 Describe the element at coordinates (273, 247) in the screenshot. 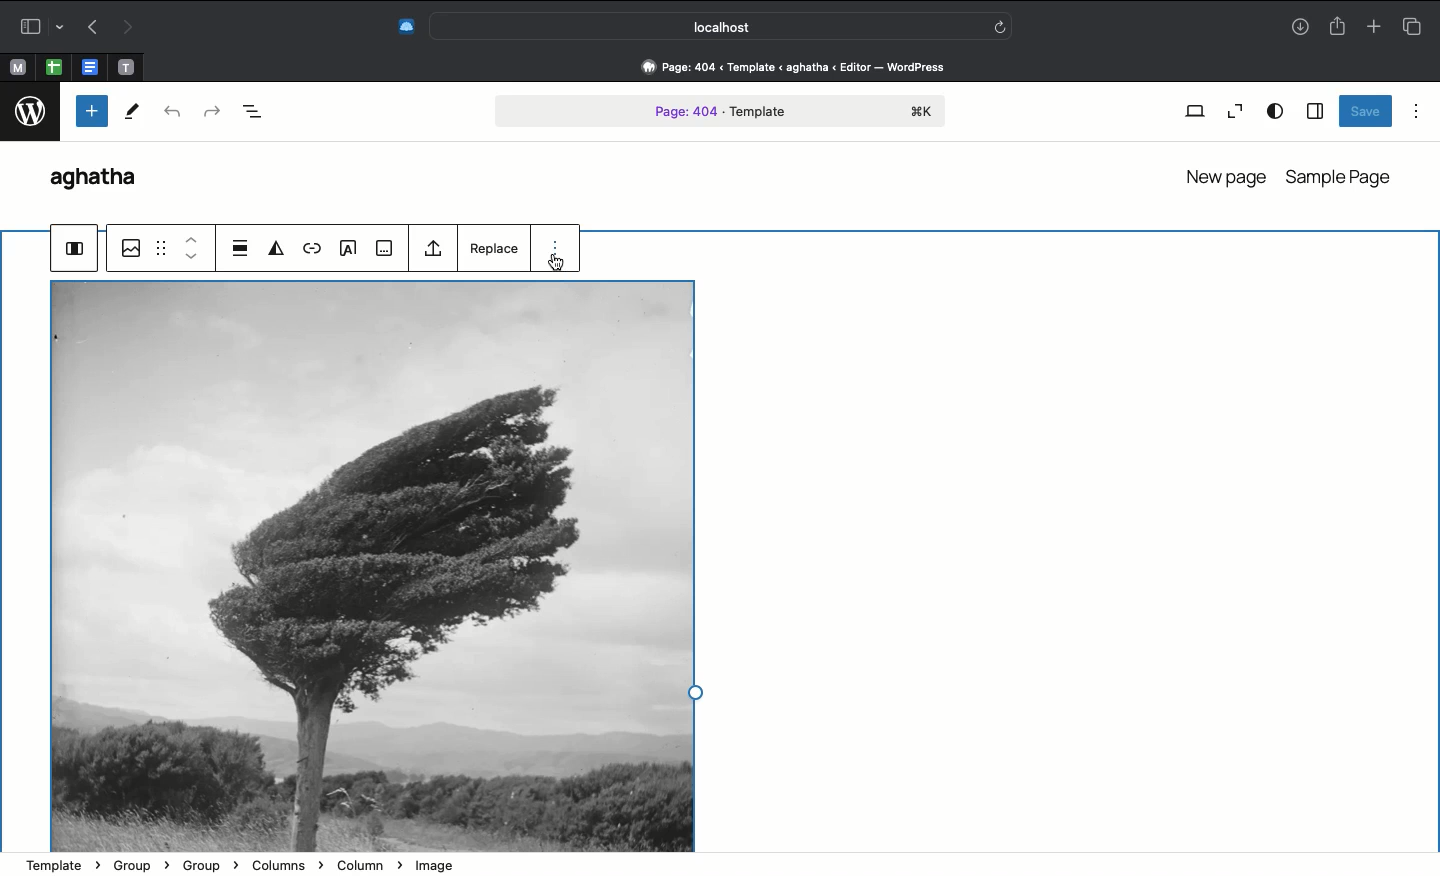

I see `Duotone` at that location.